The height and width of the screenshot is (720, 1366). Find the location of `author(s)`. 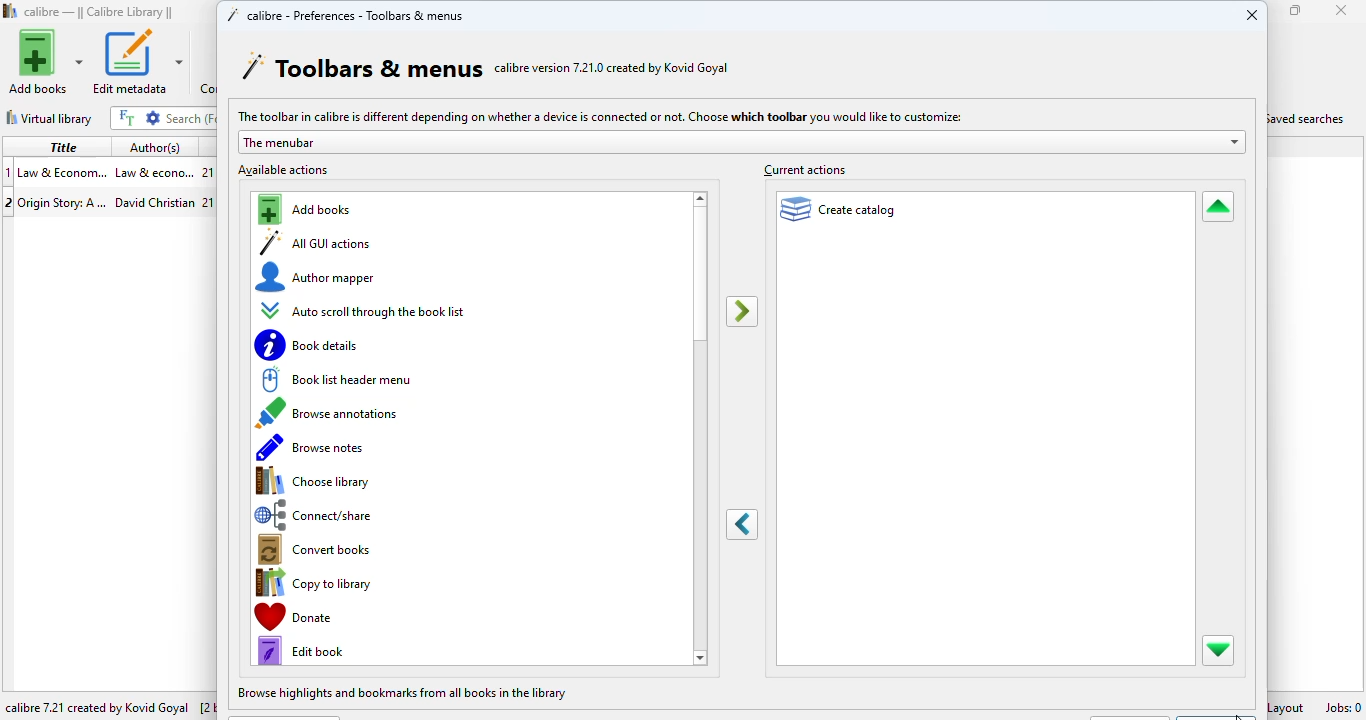

author(s) is located at coordinates (155, 148).